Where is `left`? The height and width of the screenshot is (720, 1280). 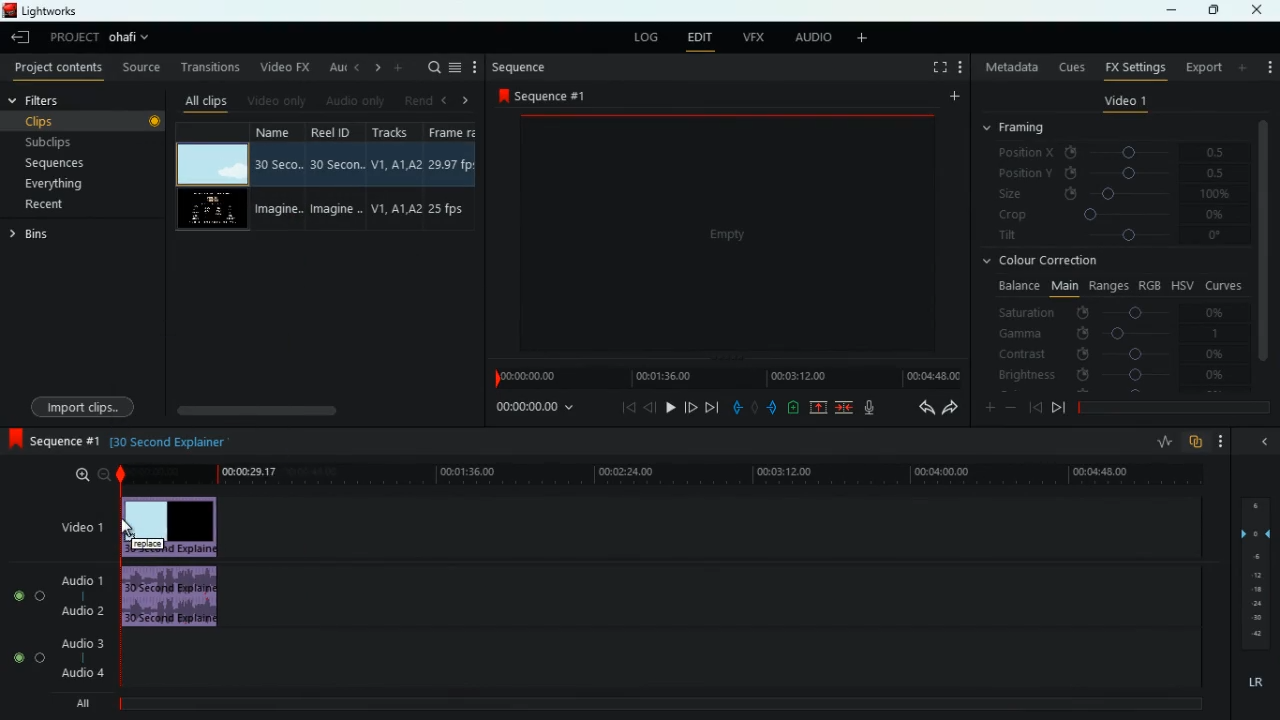
left is located at coordinates (354, 68).